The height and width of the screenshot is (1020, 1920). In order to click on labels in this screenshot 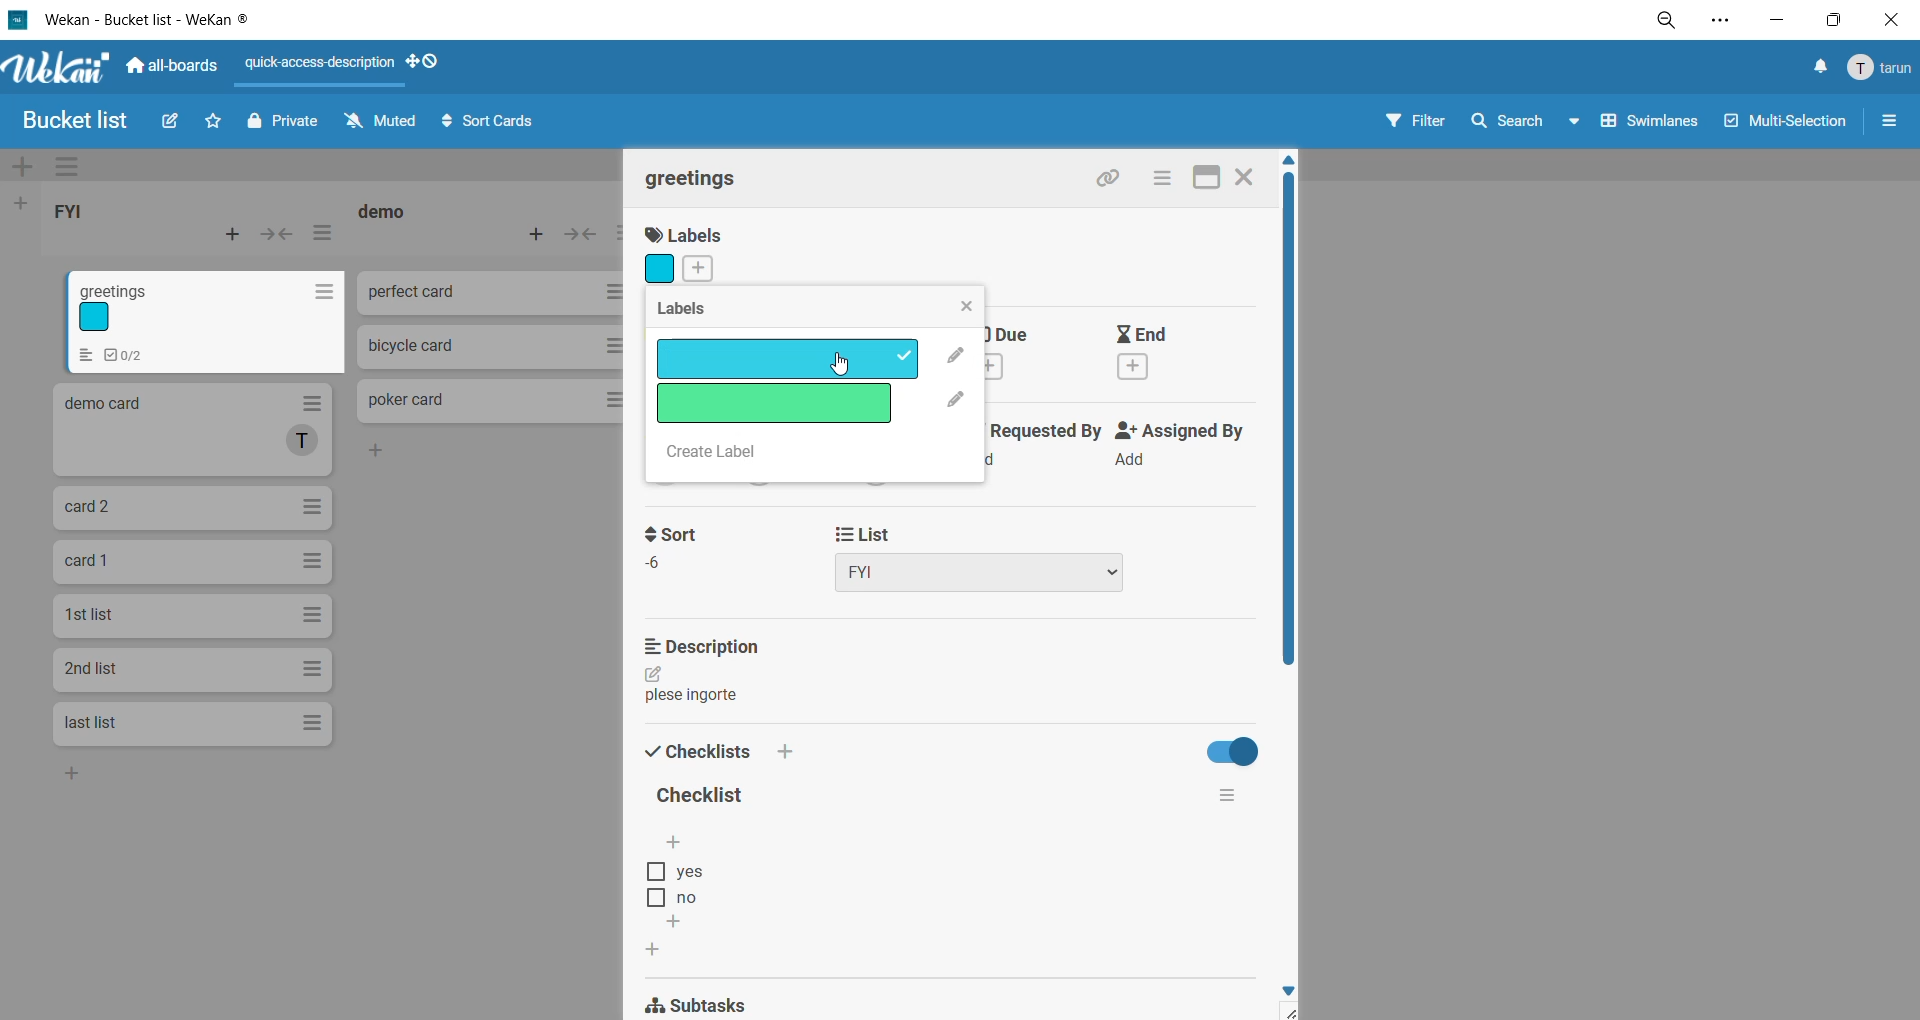, I will do `click(683, 252)`.